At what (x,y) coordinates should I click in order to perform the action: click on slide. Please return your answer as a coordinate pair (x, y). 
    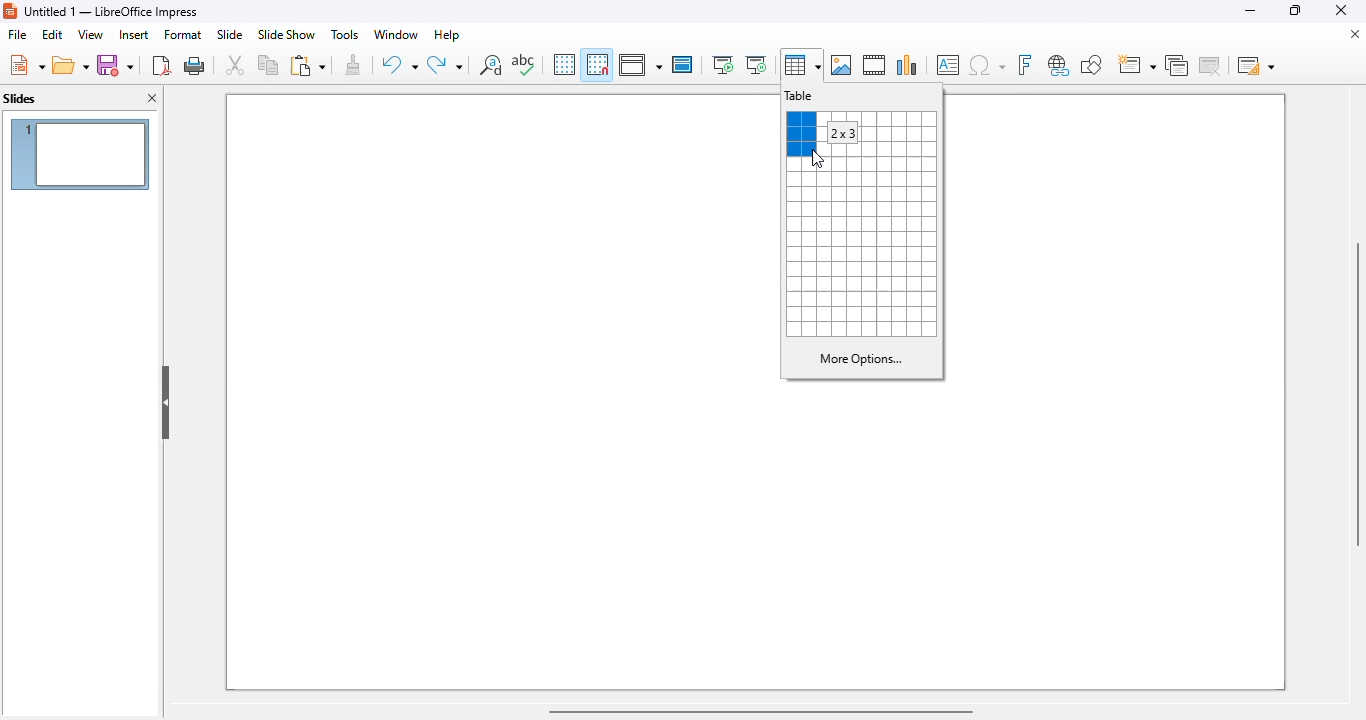
    Looking at the image, I should click on (231, 34).